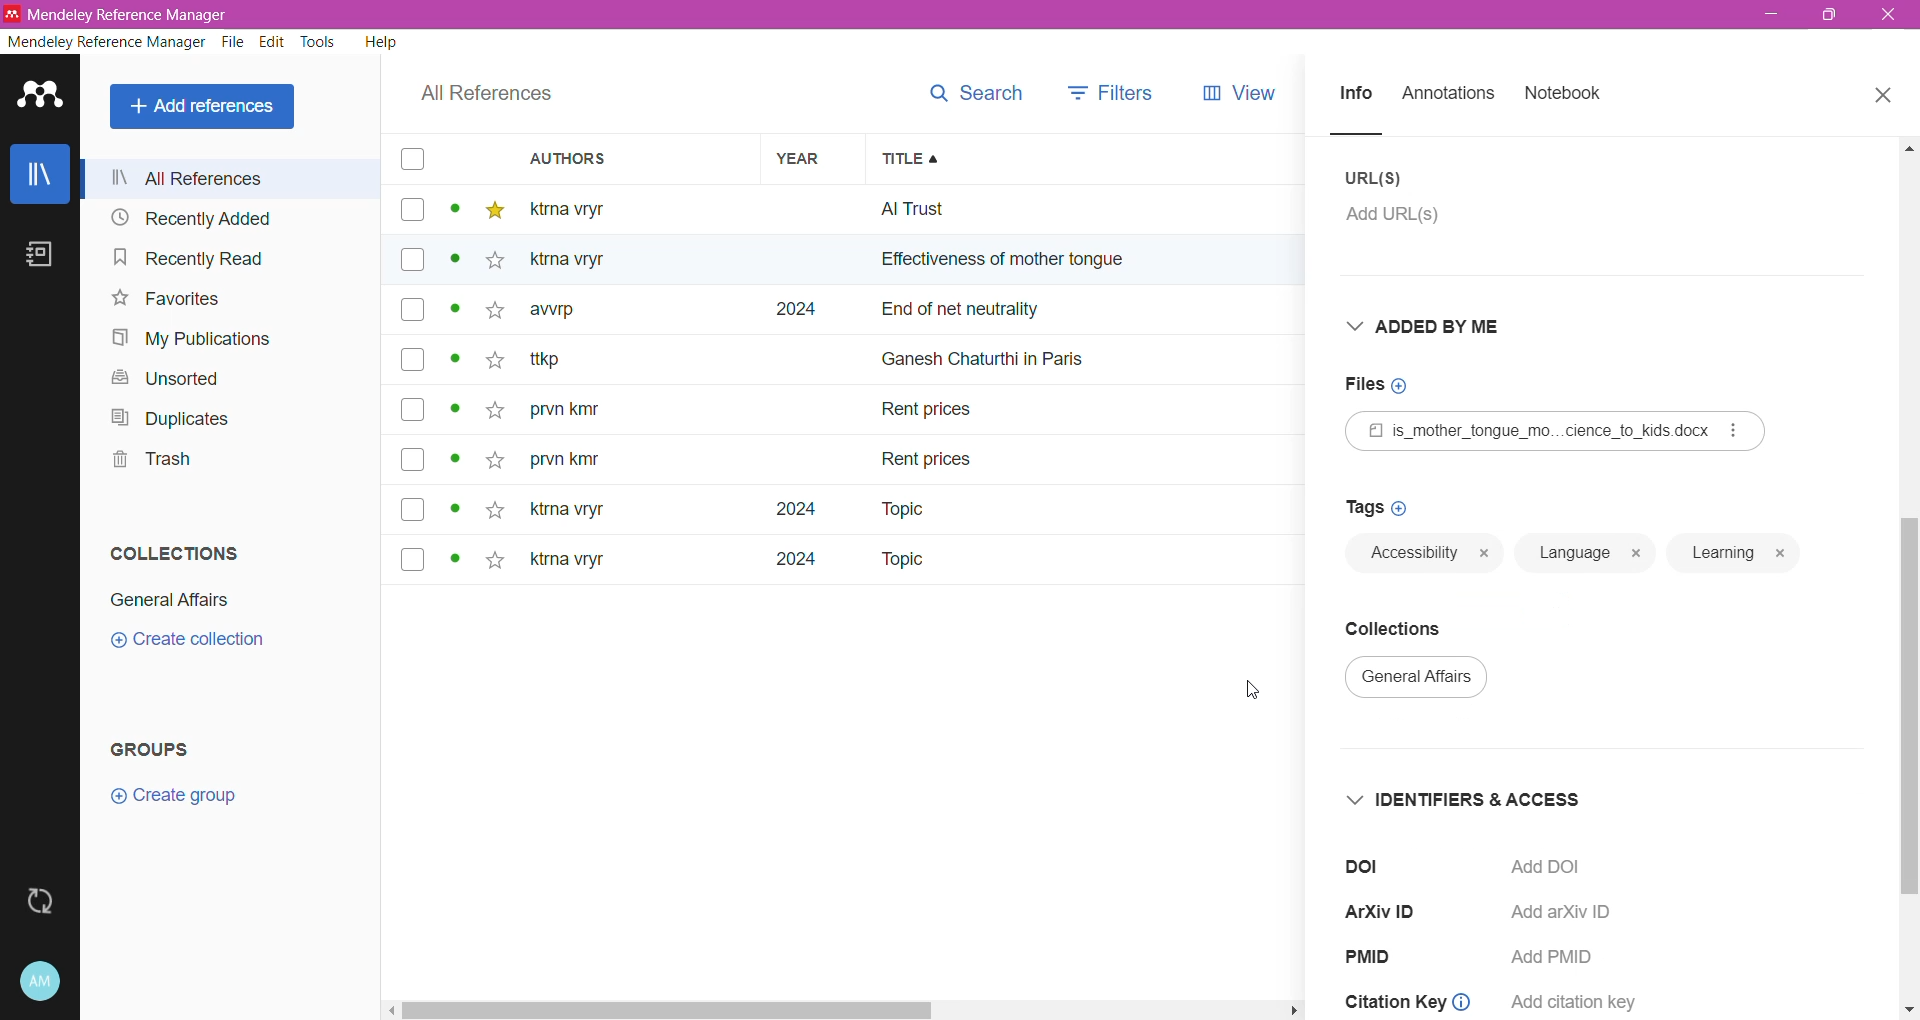  I want to click on filters , so click(1111, 91).